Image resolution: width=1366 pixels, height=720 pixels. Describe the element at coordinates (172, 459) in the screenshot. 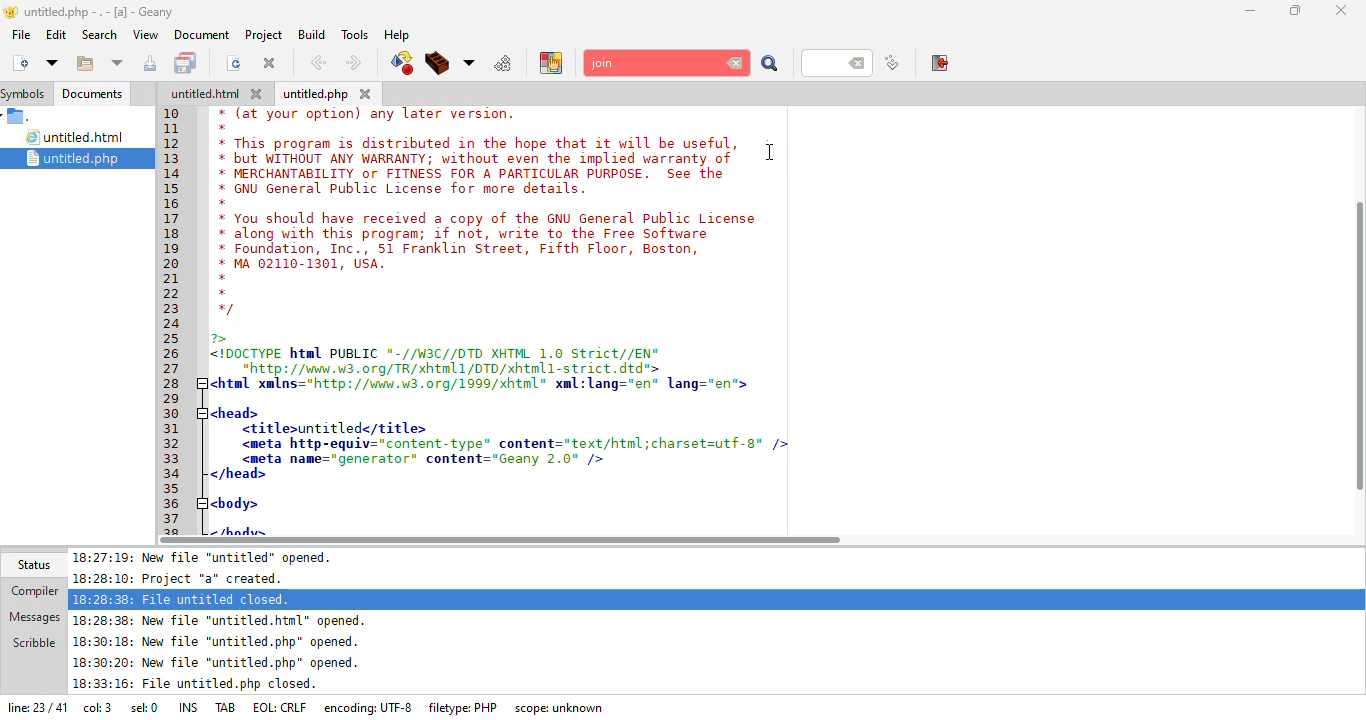

I see `33` at that location.